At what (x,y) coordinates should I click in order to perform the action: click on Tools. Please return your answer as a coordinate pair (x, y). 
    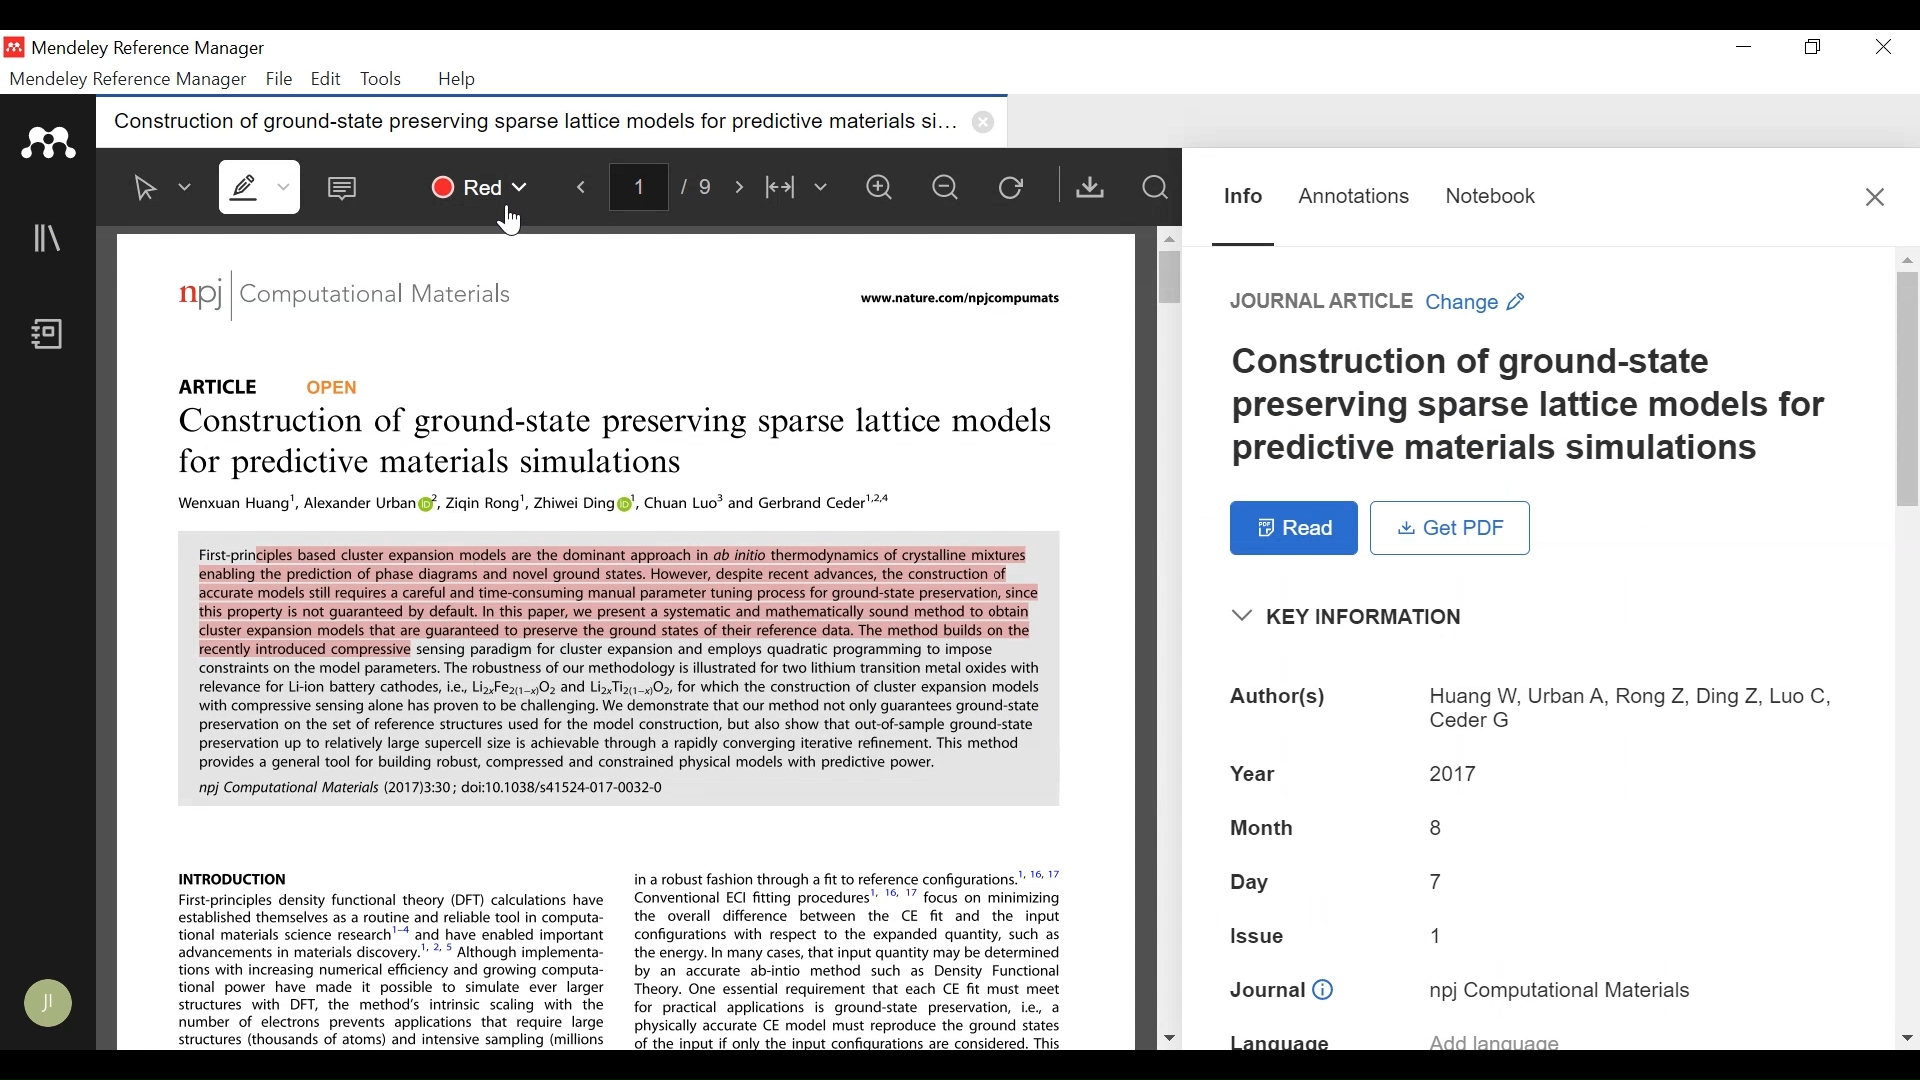
    Looking at the image, I should click on (380, 80).